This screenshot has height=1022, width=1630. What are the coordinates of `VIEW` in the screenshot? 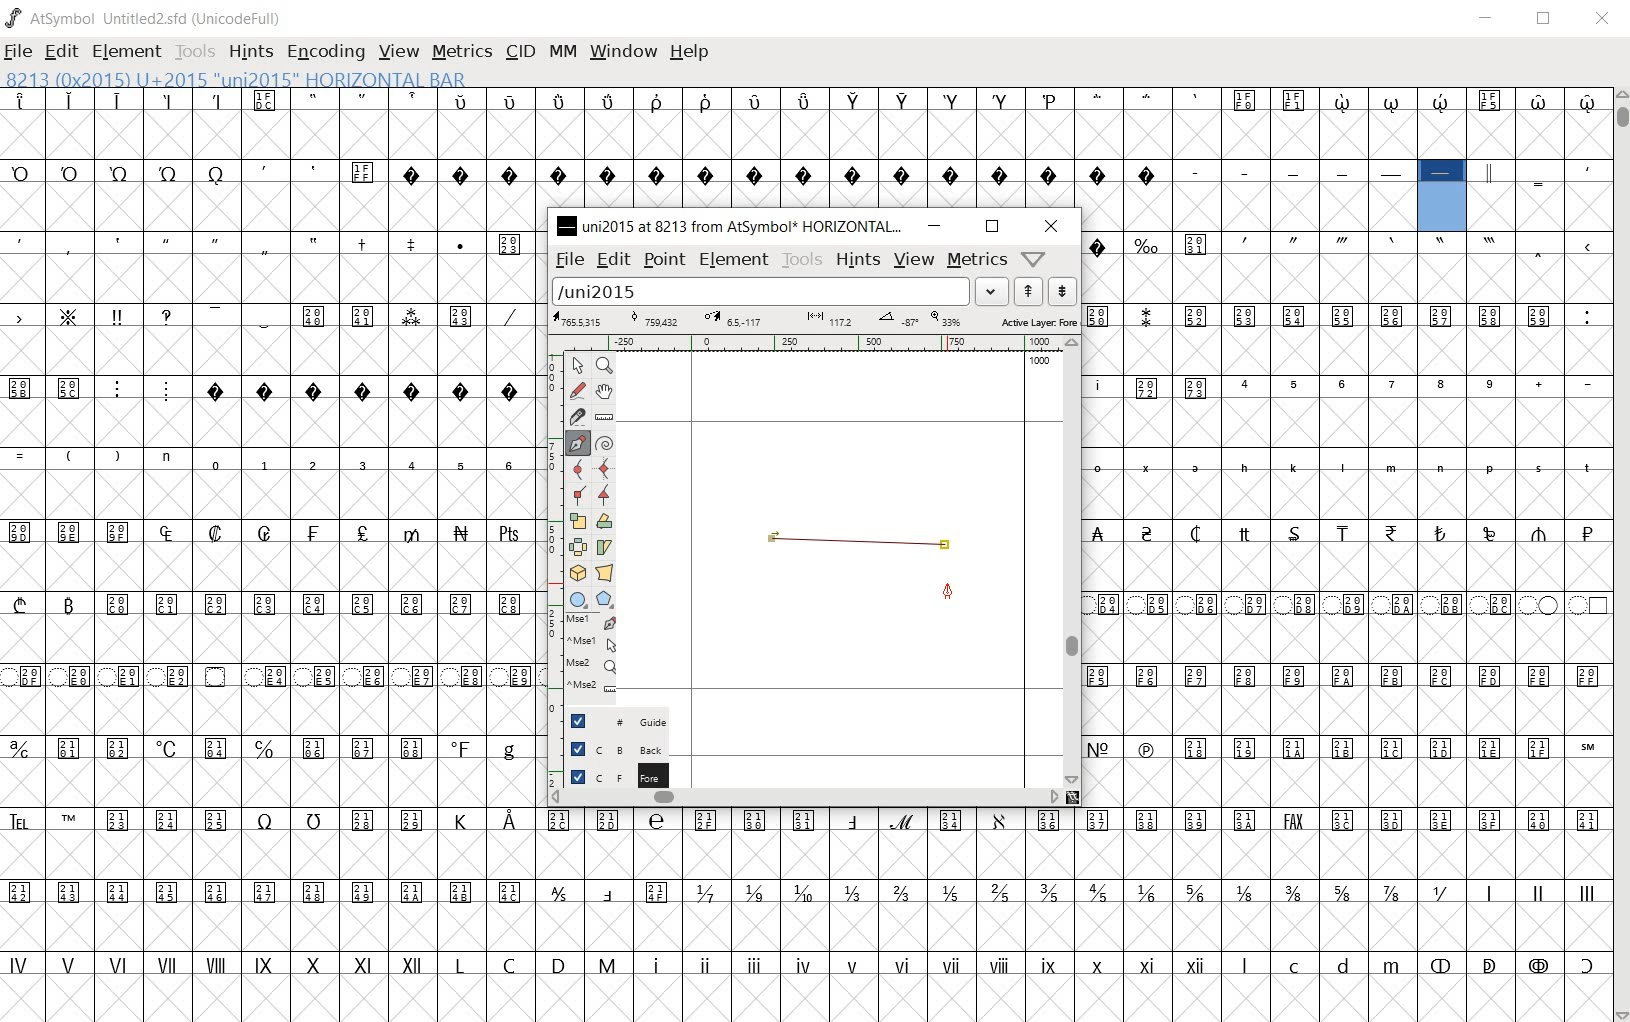 It's located at (399, 53).